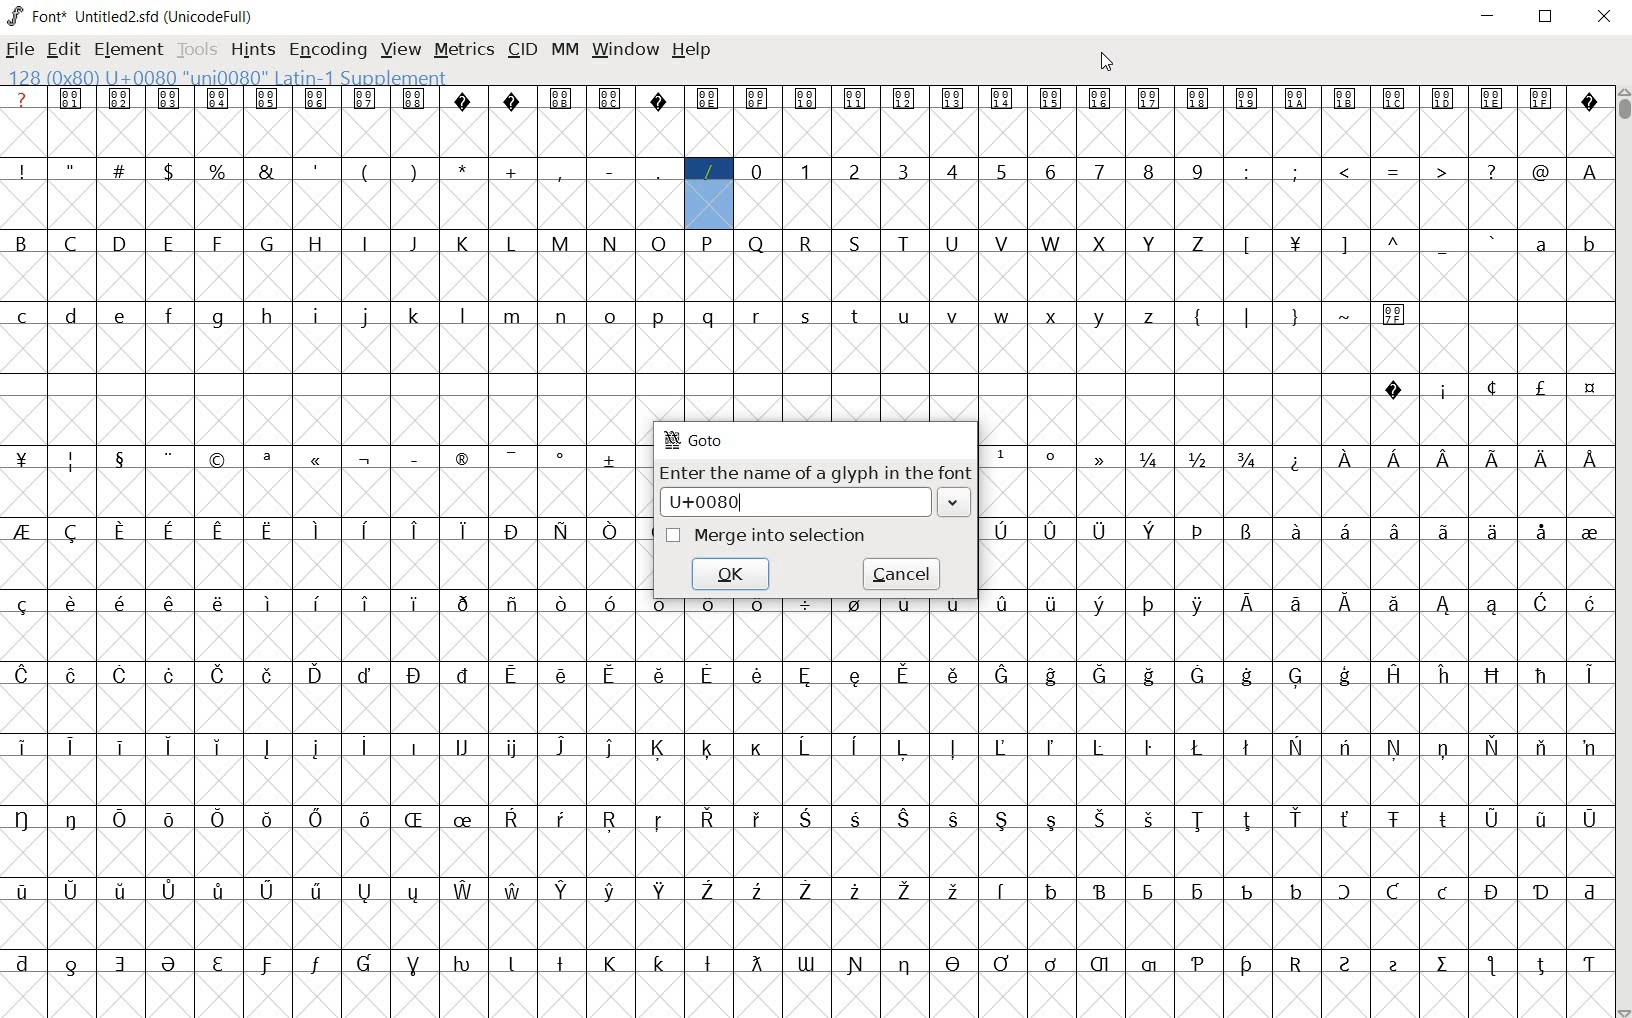 This screenshot has width=1632, height=1018. What do you see at coordinates (119, 746) in the screenshot?
I see `glyph` at bounding box center [119, 746].